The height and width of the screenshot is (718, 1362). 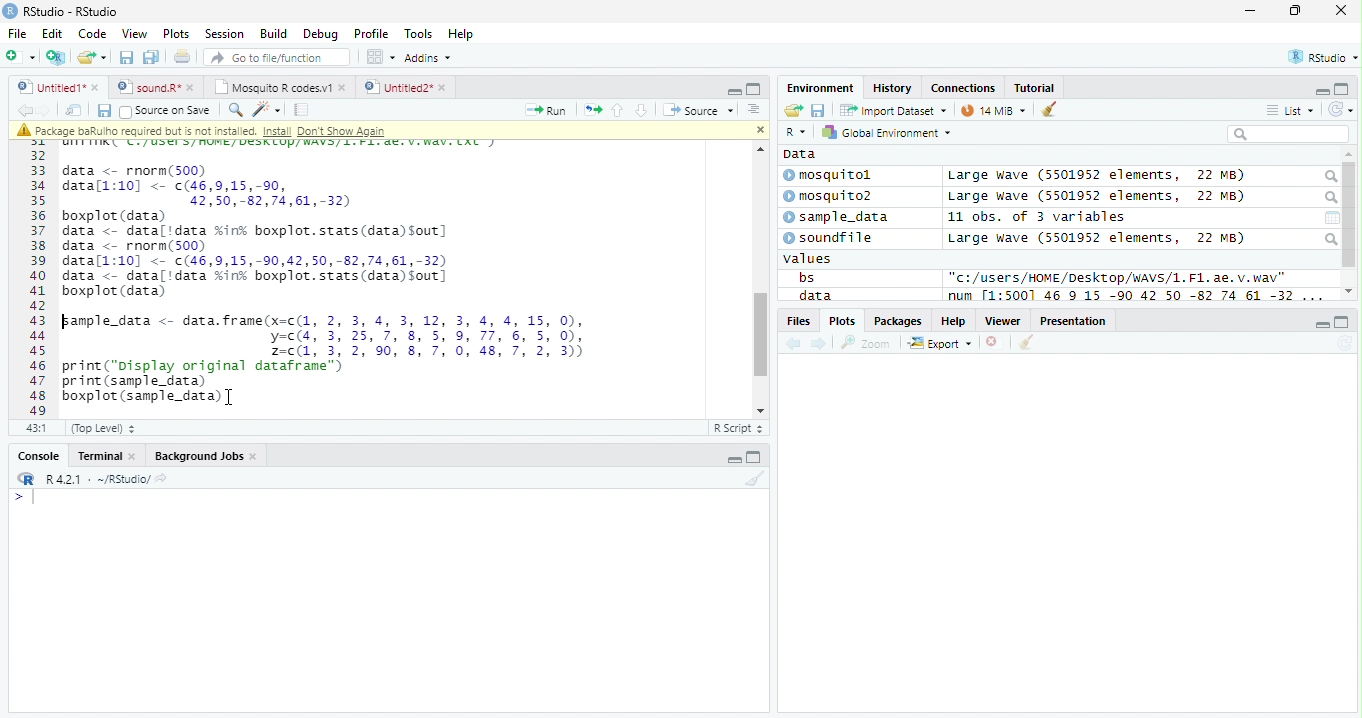 I want to click on Find, so click(x=235, y=110).